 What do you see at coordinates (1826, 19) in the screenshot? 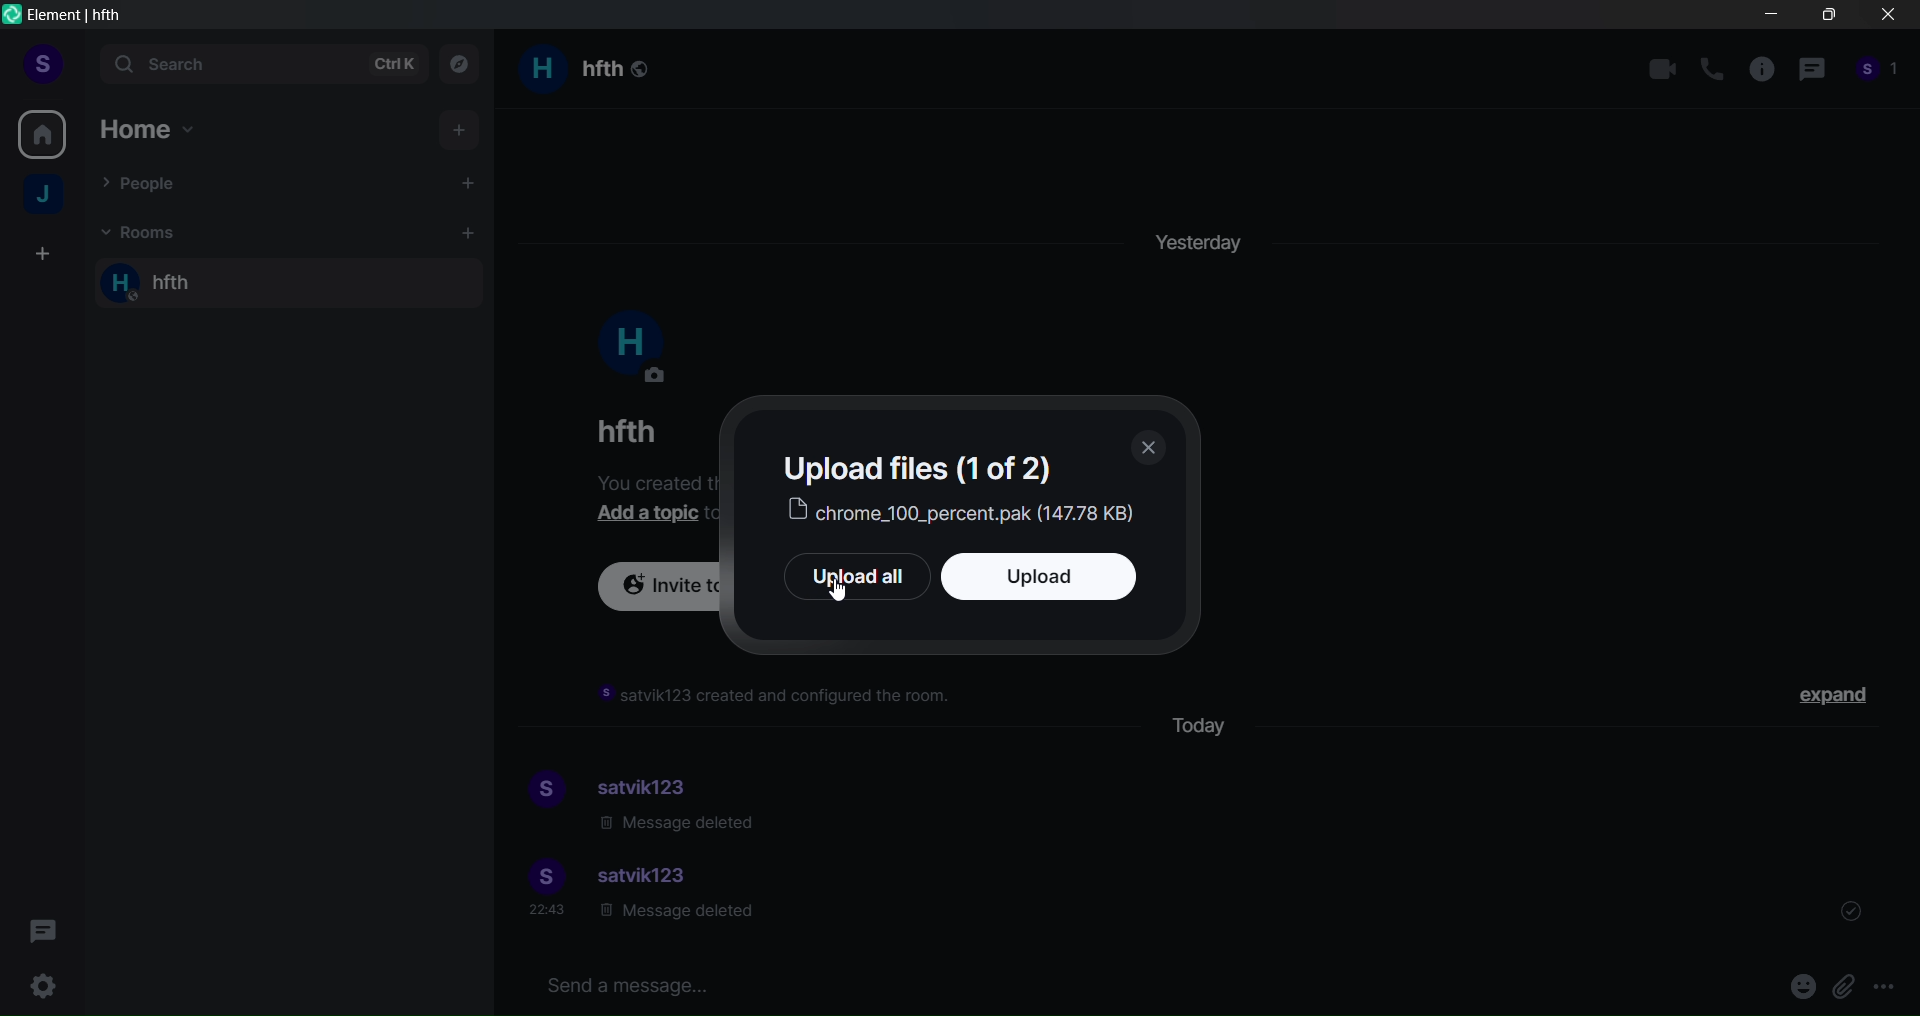
I see `maximize` at bounding box center [1826, 19].